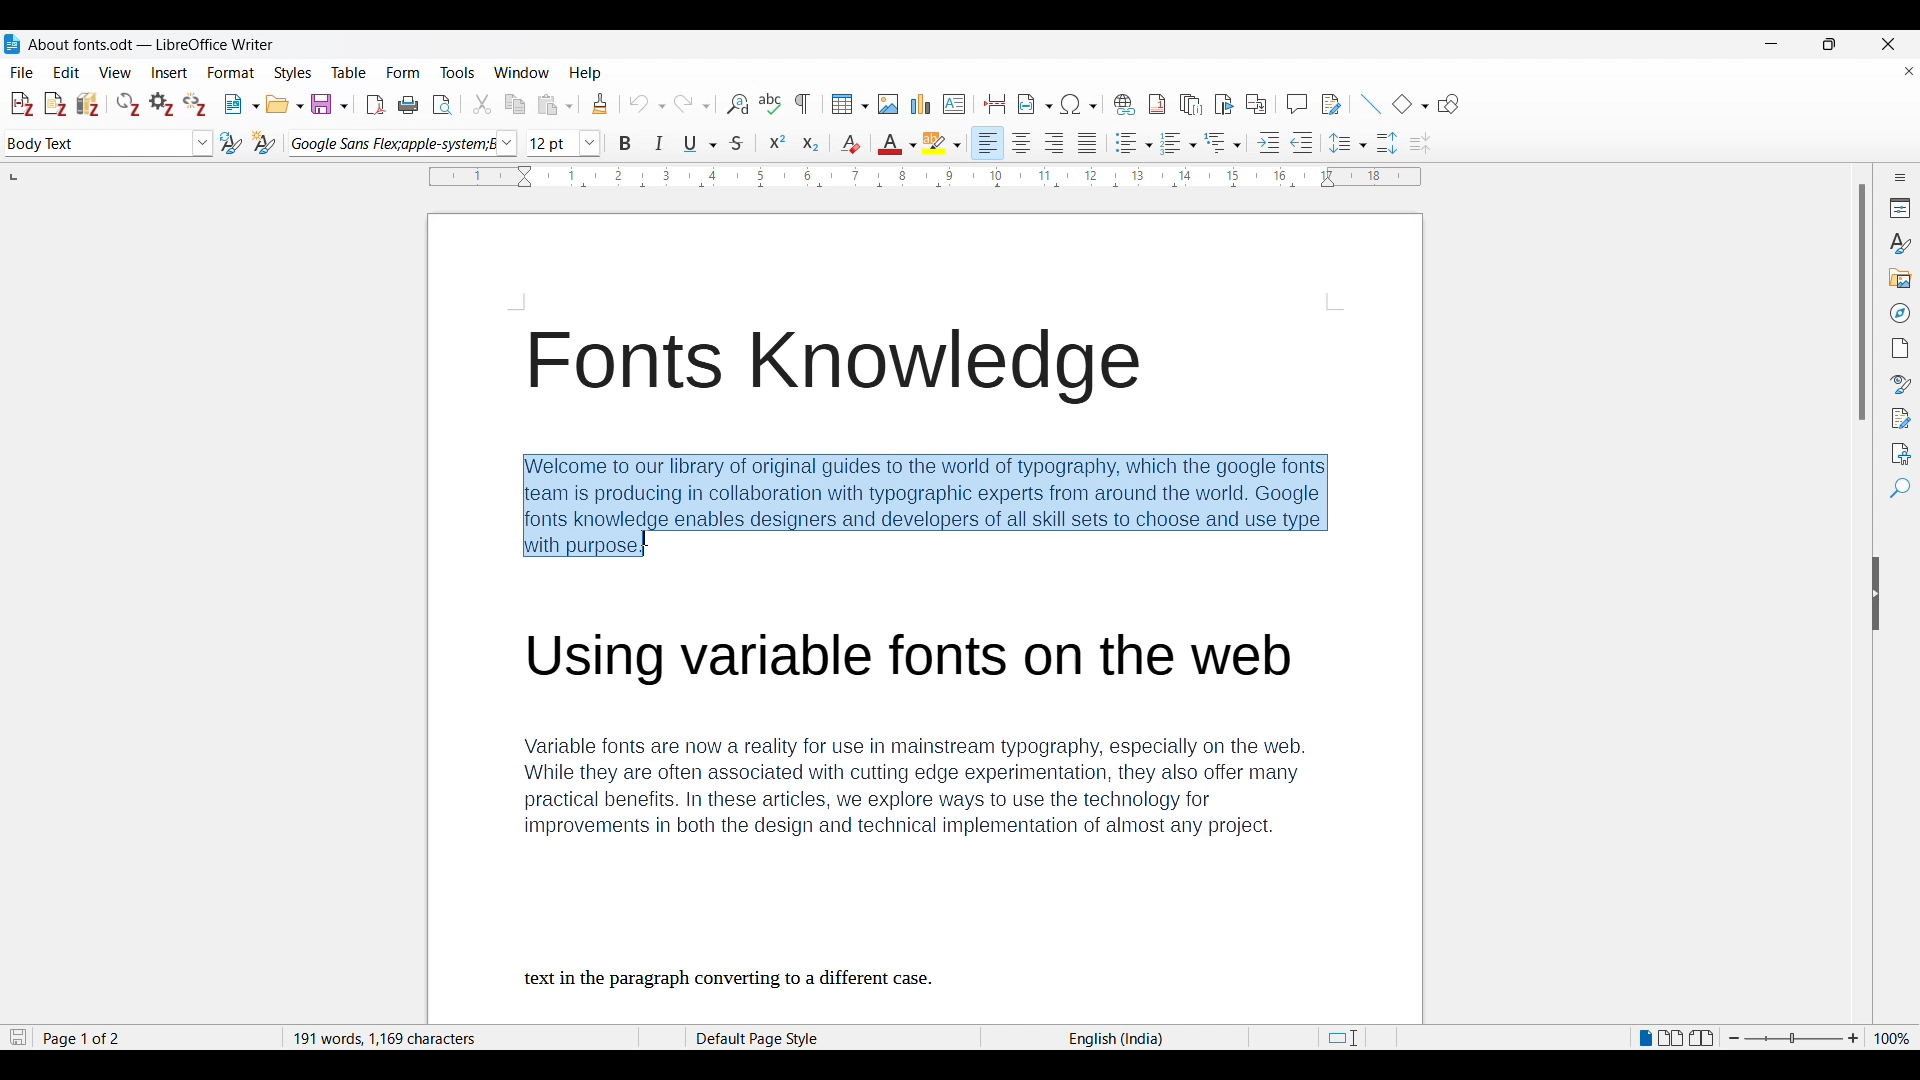 This screenshot has height=1080, width=1920. What do you see at coordinates (954, 104) in the screenshot?
I see `Insert text box` at bounding box center [954, 104].